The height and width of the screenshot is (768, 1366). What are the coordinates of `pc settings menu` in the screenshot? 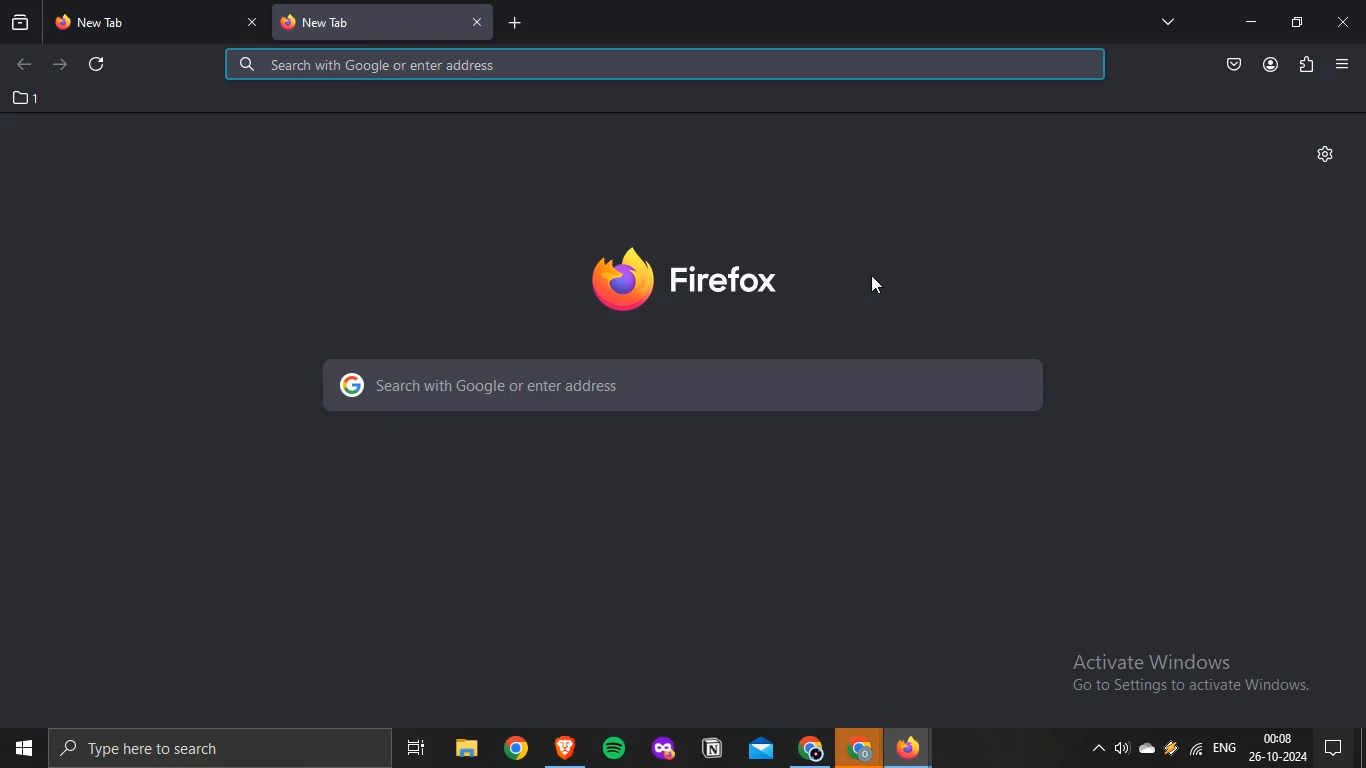 It's located at (1342, 747).